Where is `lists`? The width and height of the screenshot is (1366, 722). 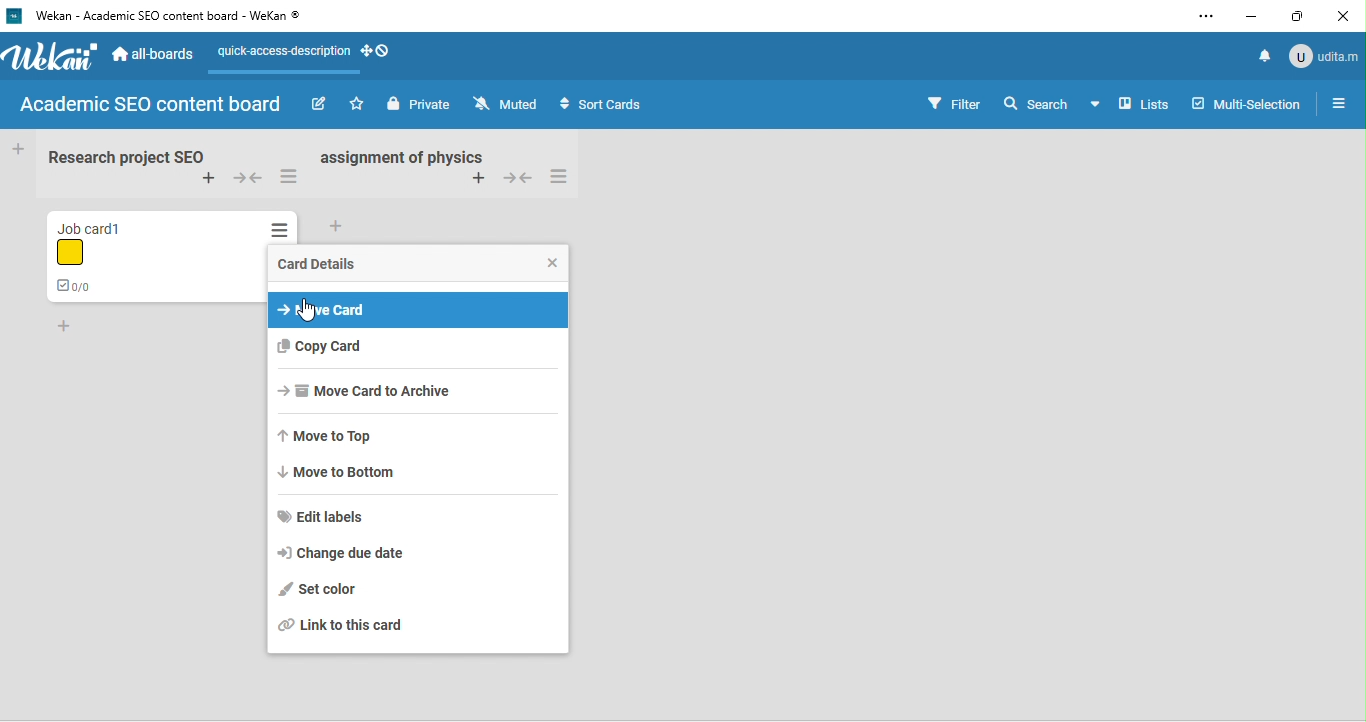 lists is located at coordinates (1130, 107).